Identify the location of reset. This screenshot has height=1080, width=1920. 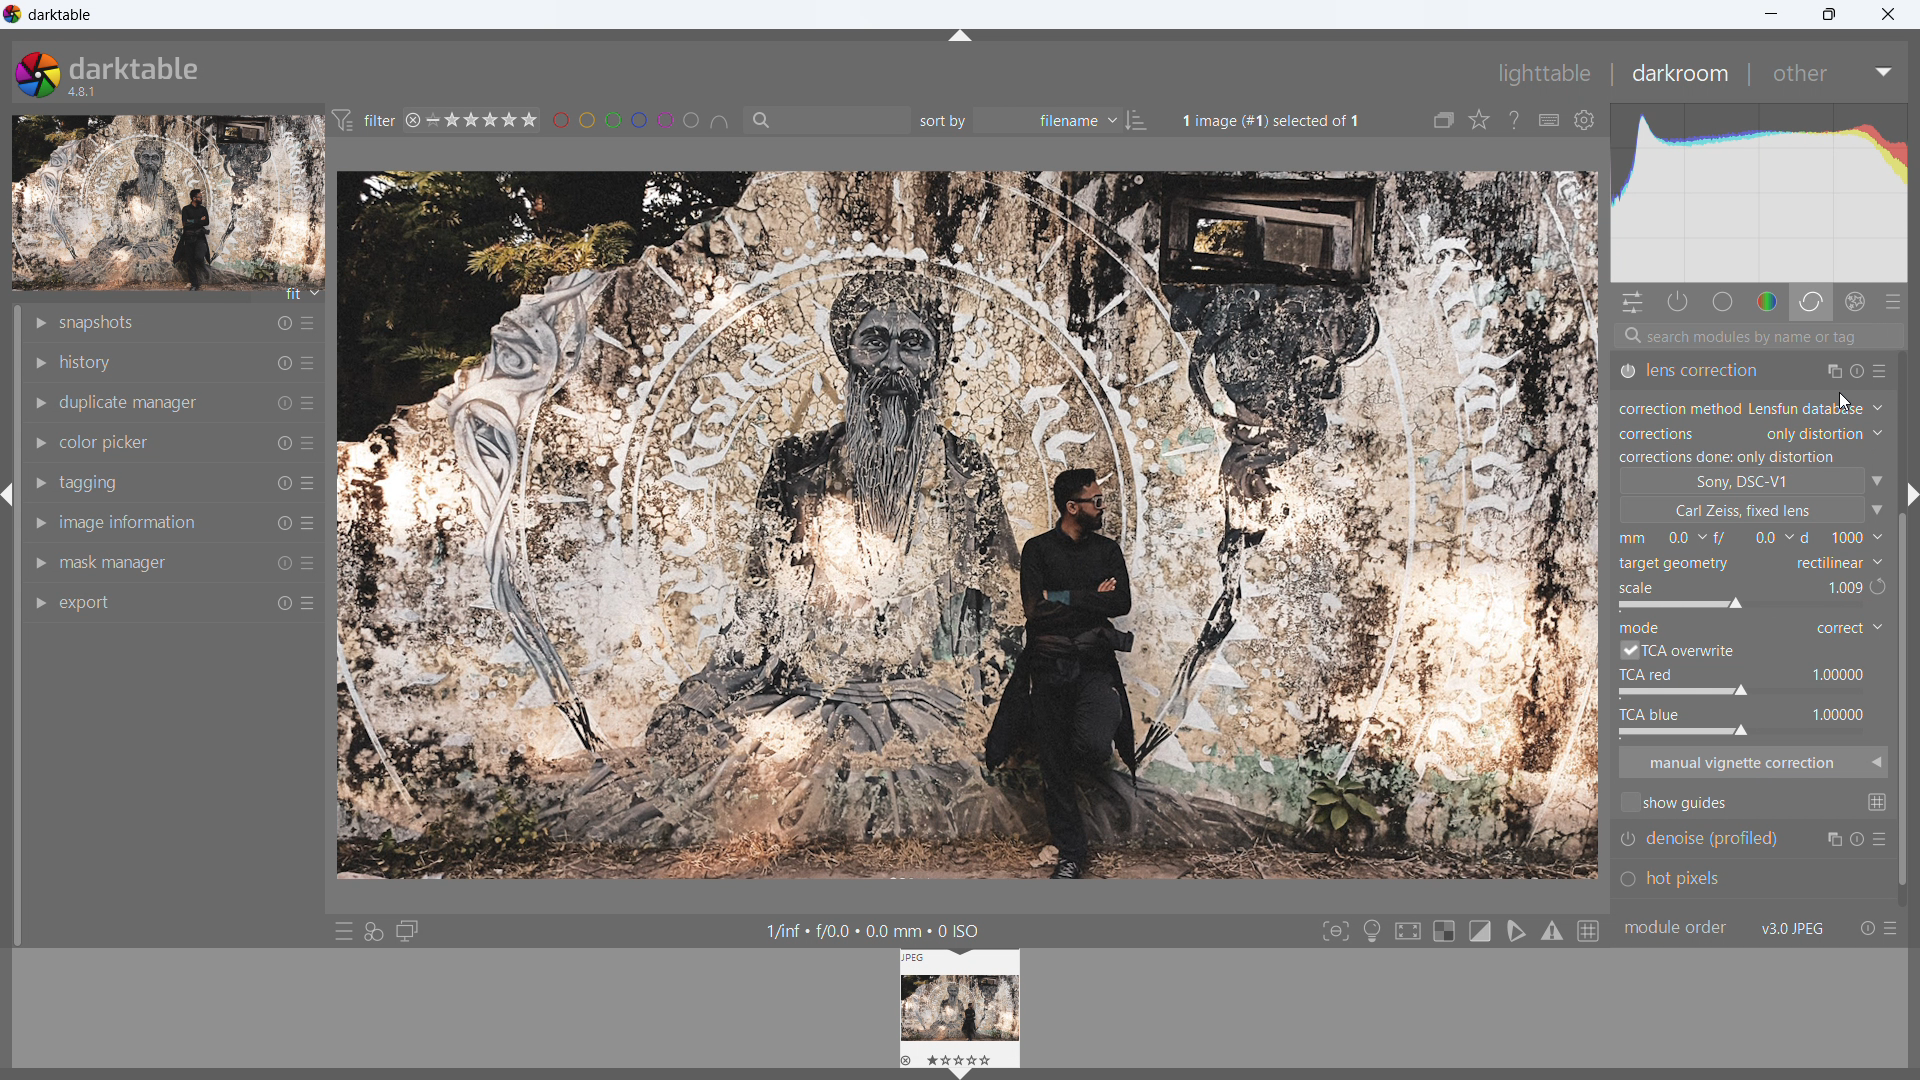
(283, 599).